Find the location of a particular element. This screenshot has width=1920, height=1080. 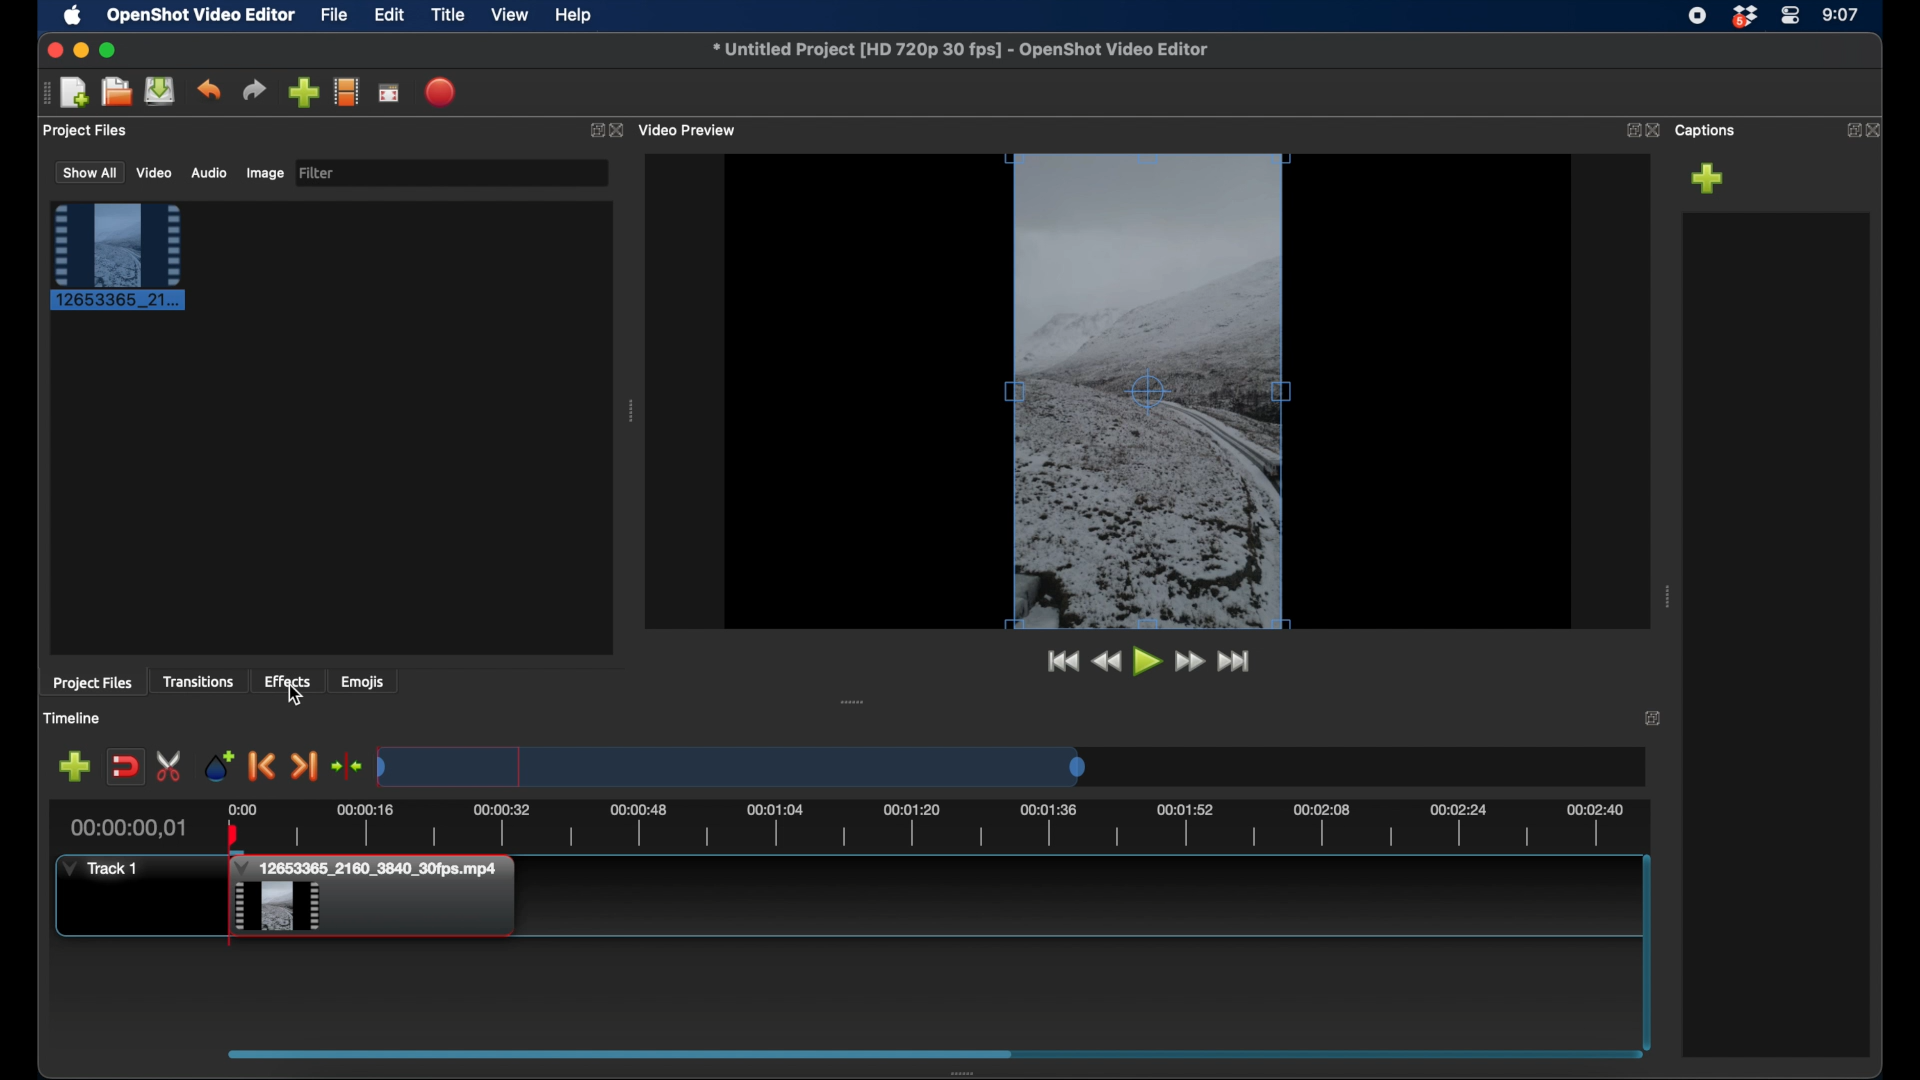

enable razor is located at coordinates (170, 765).